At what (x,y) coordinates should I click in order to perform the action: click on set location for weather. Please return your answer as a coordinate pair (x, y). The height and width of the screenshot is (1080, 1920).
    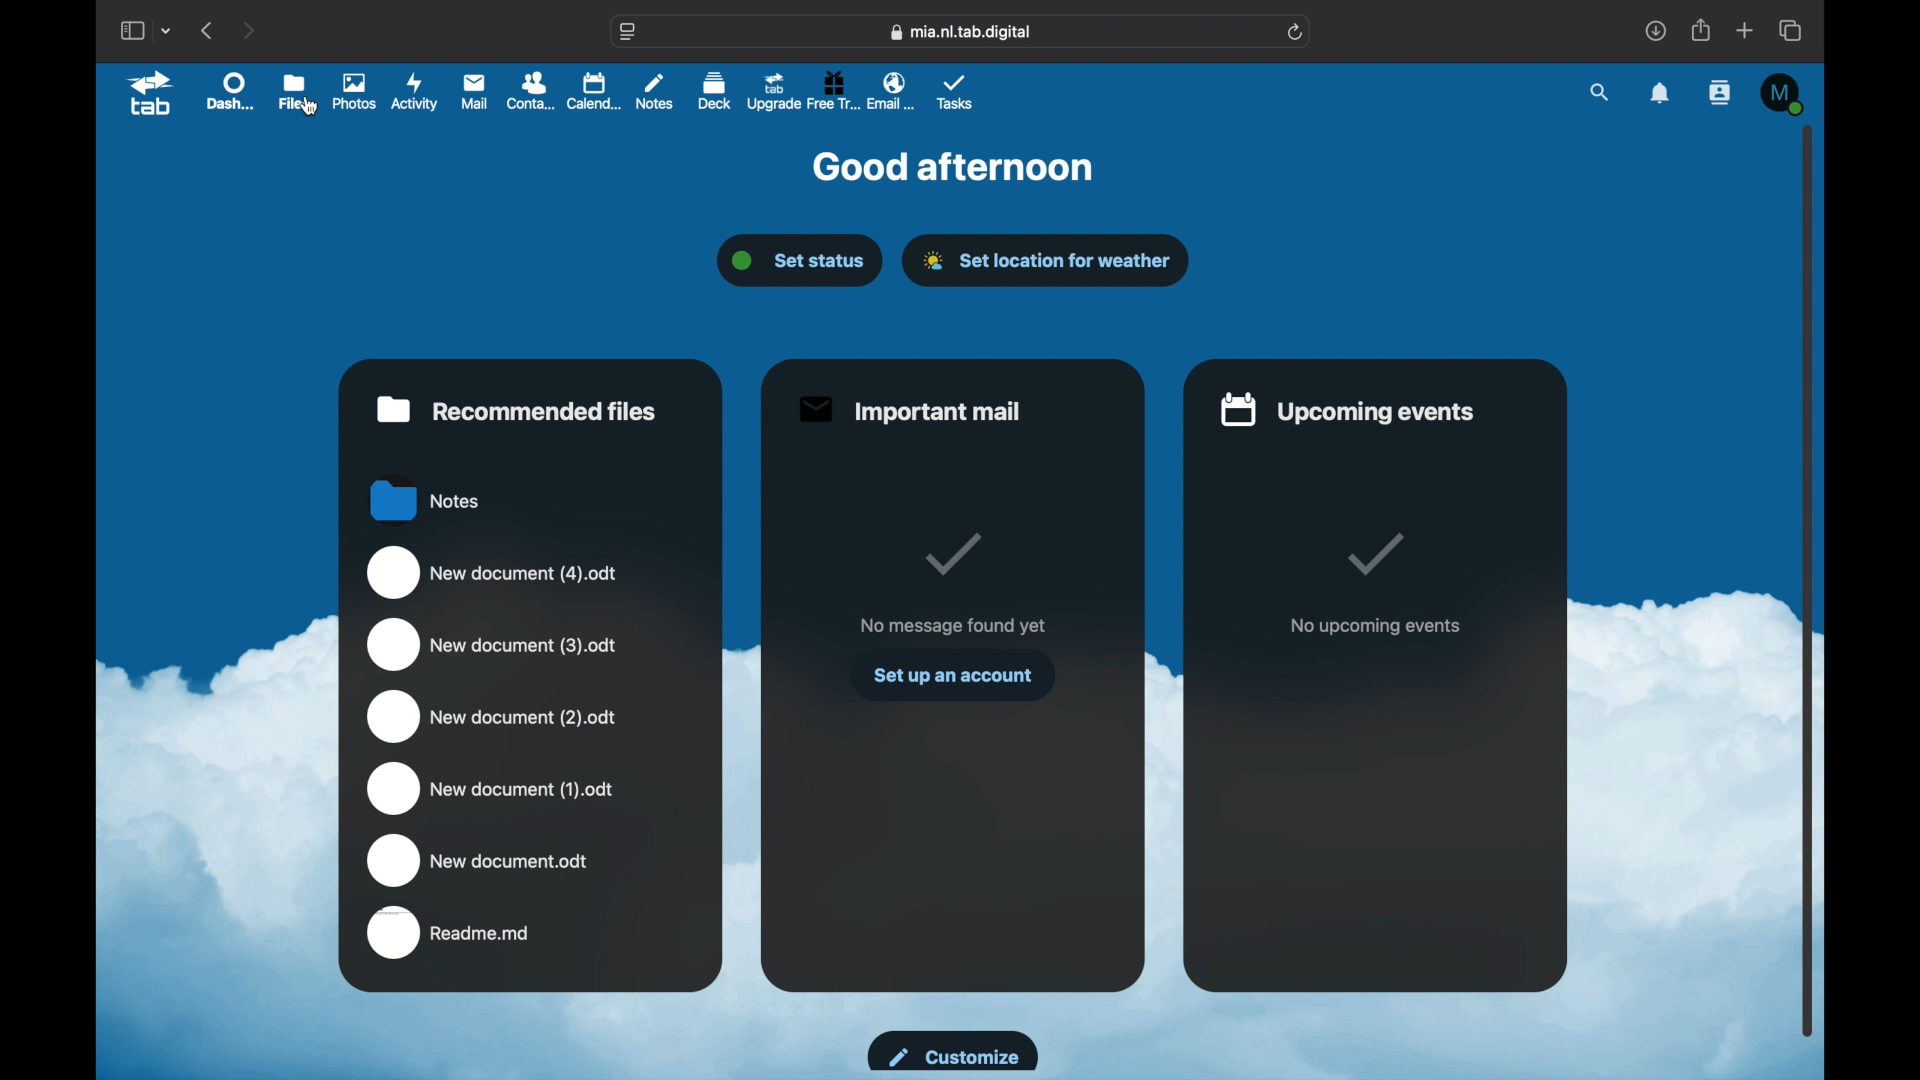
    Looking at the image, I should click on (1048, 261).